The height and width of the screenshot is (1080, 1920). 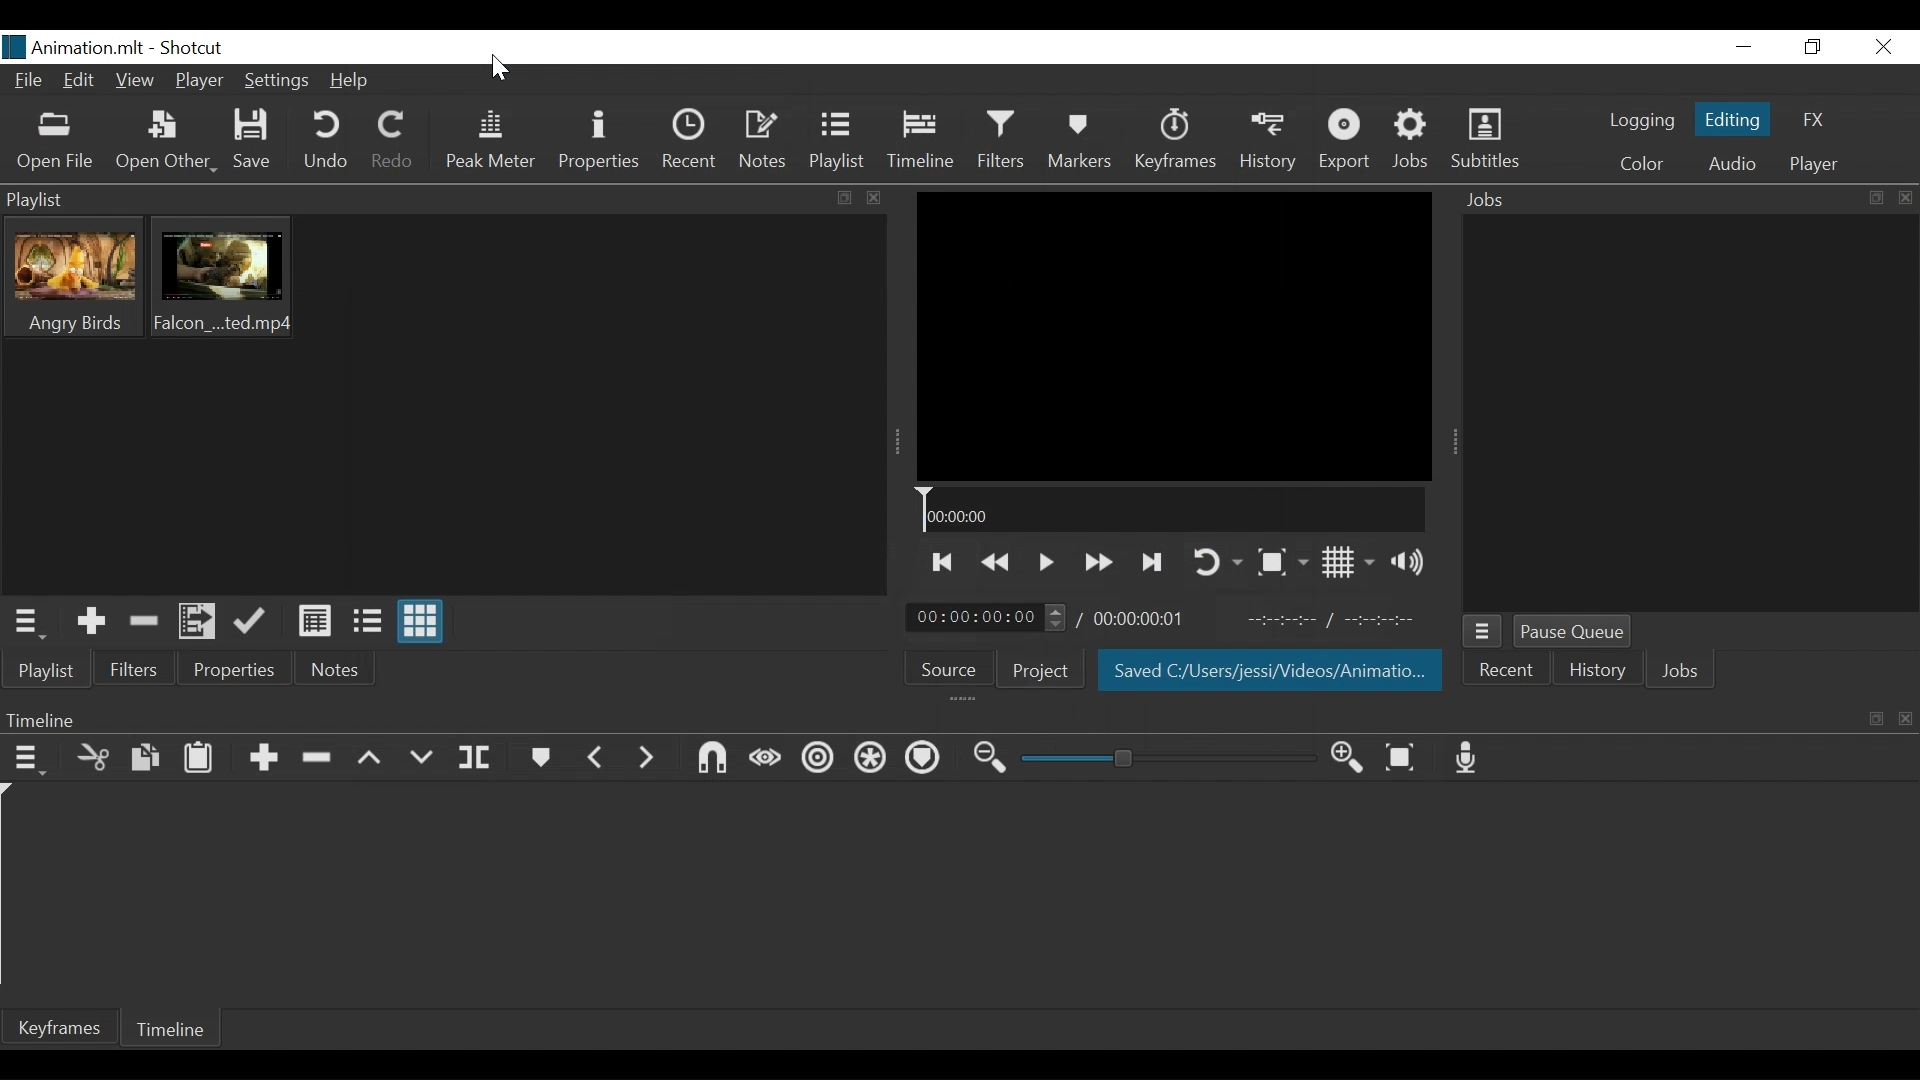 I want to click on Jobs, so click(x=1412, y=140).